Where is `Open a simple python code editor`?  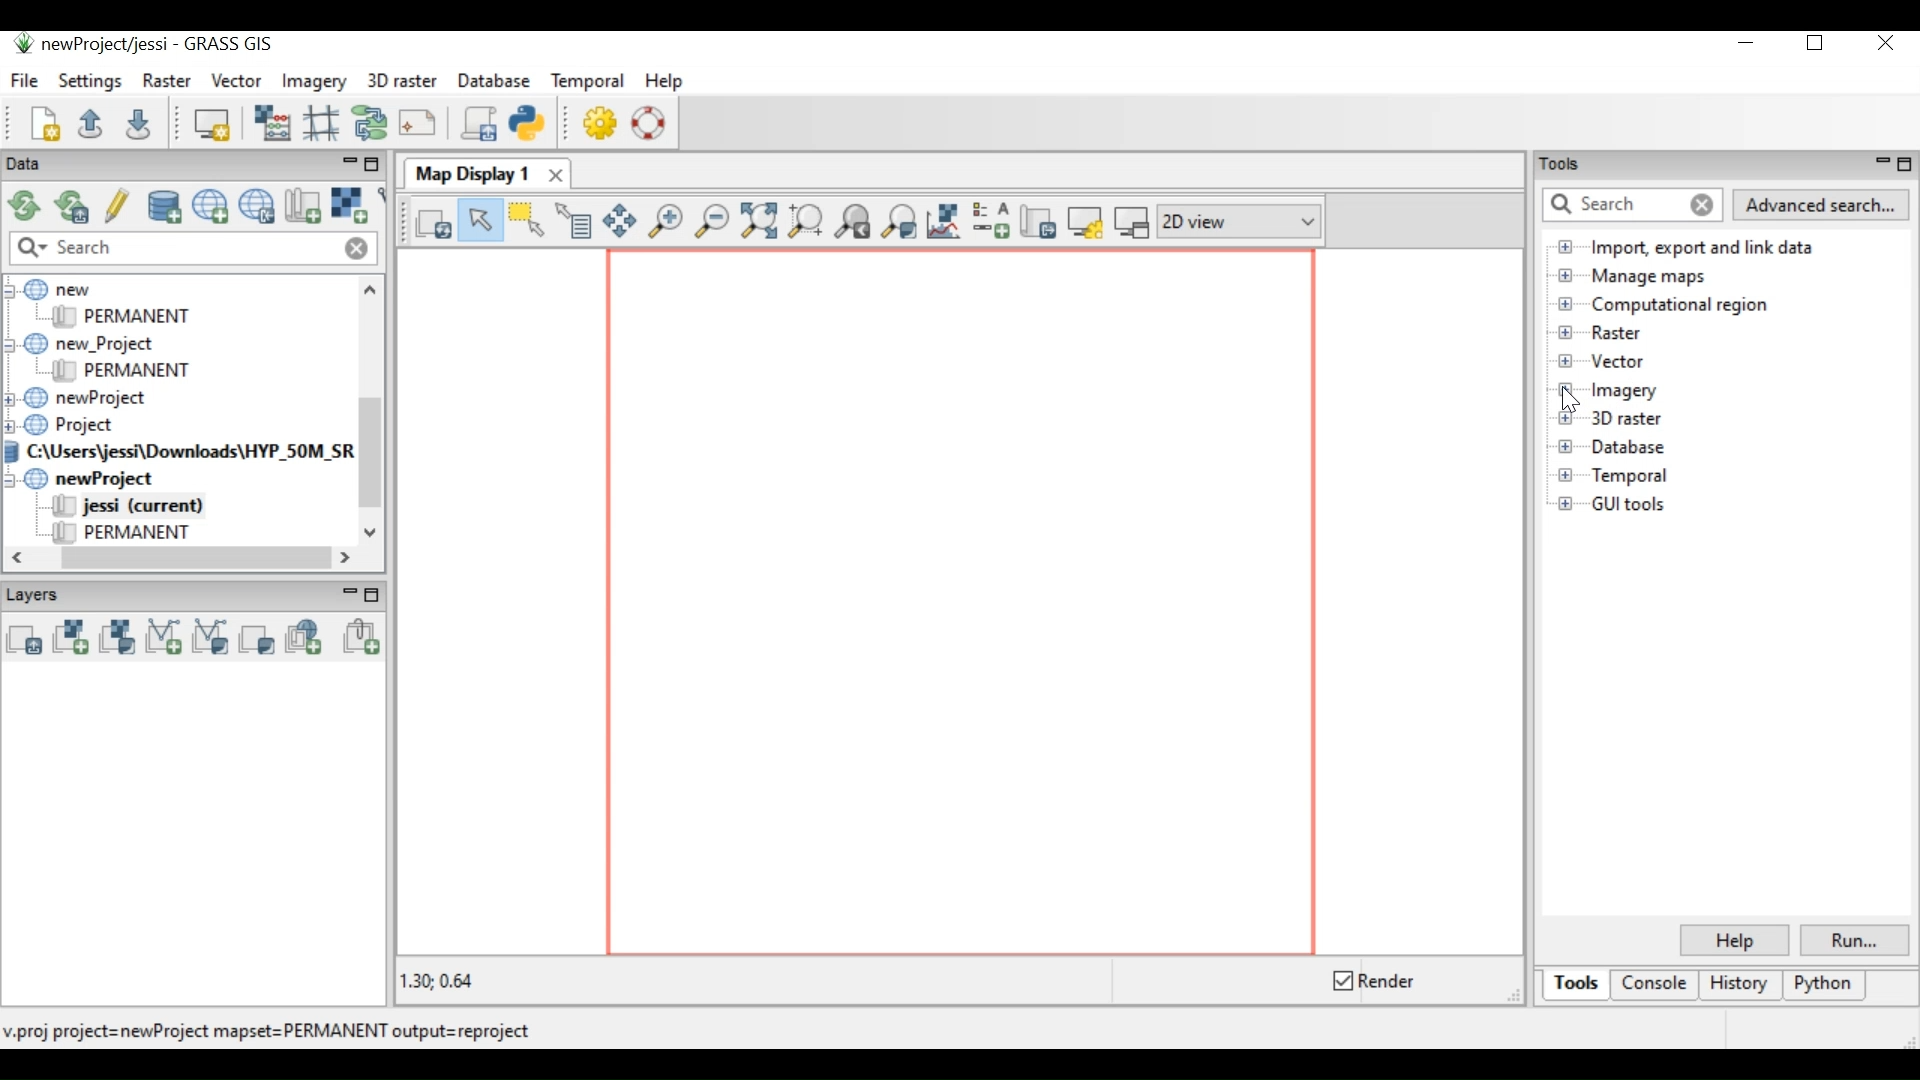
Open a simple python code editor is located at coordinates (530, 123).